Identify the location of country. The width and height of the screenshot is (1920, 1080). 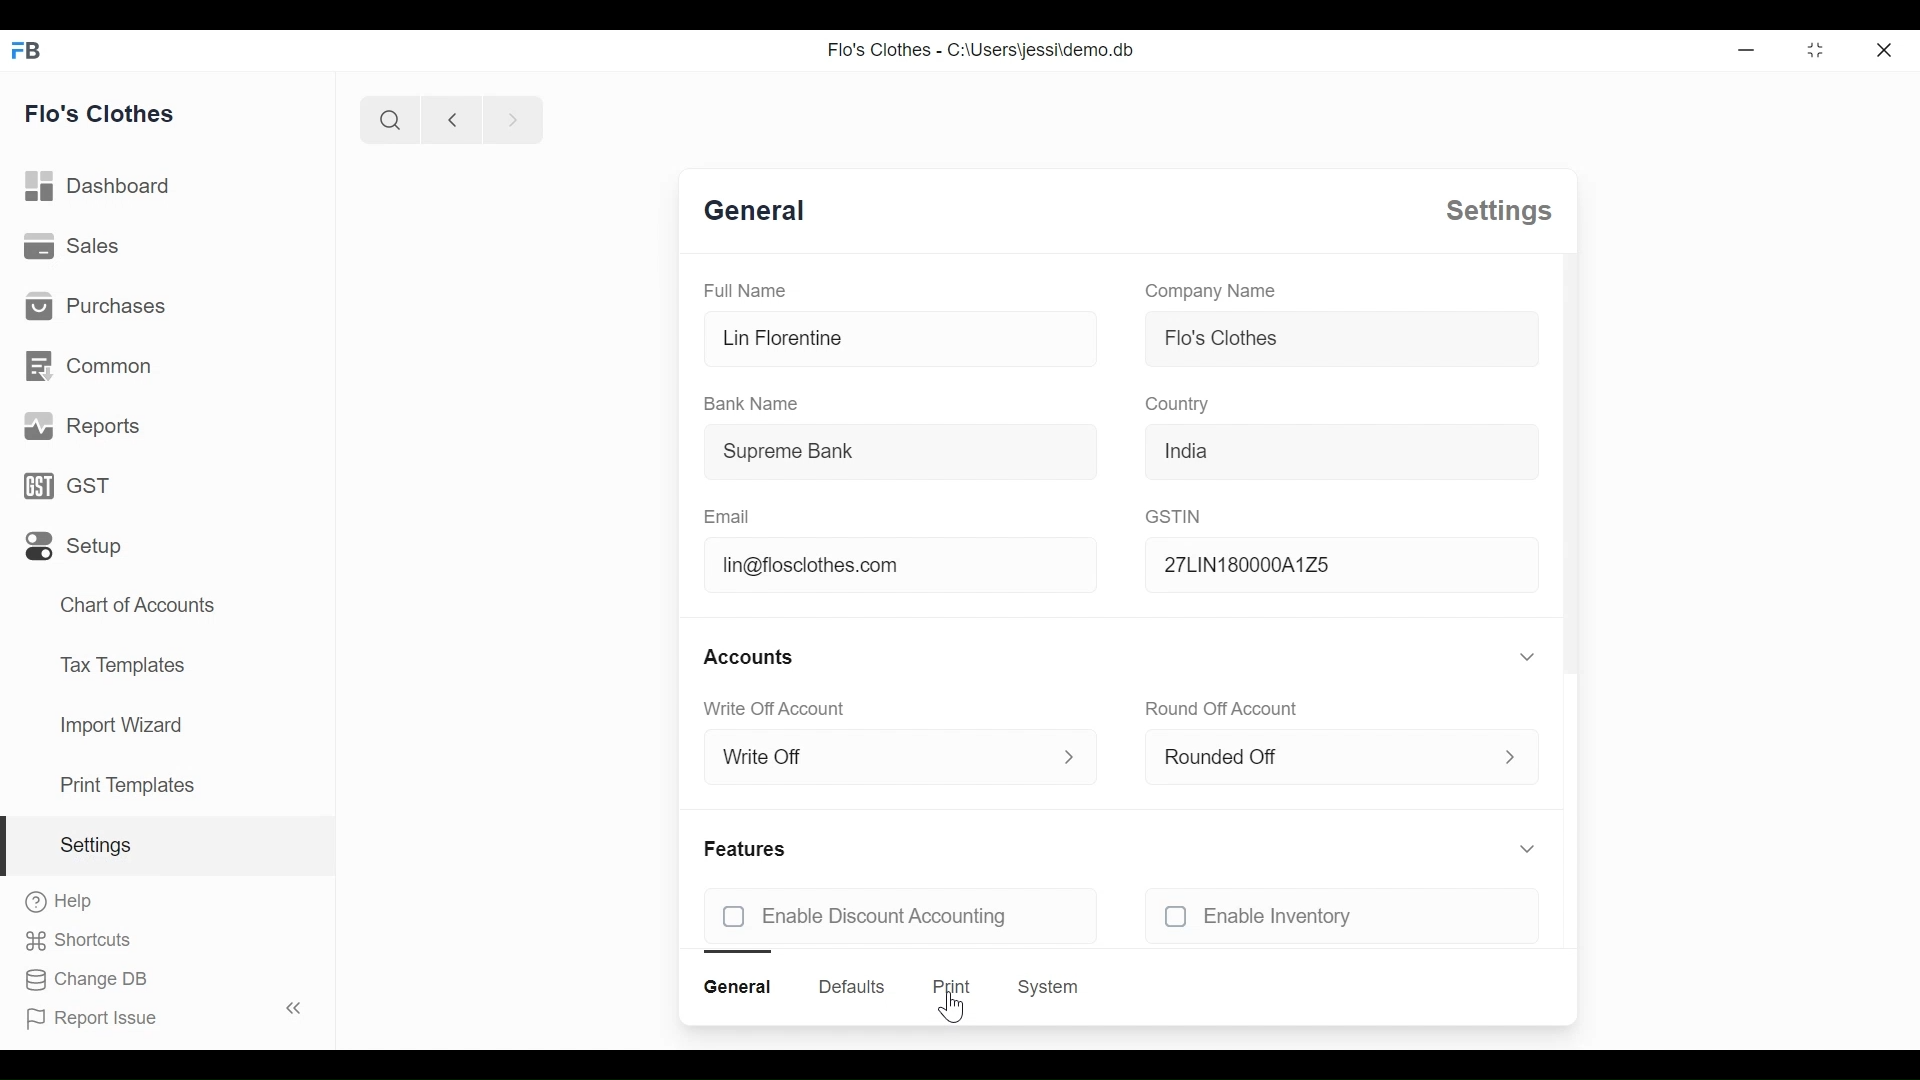
(1180, 405).